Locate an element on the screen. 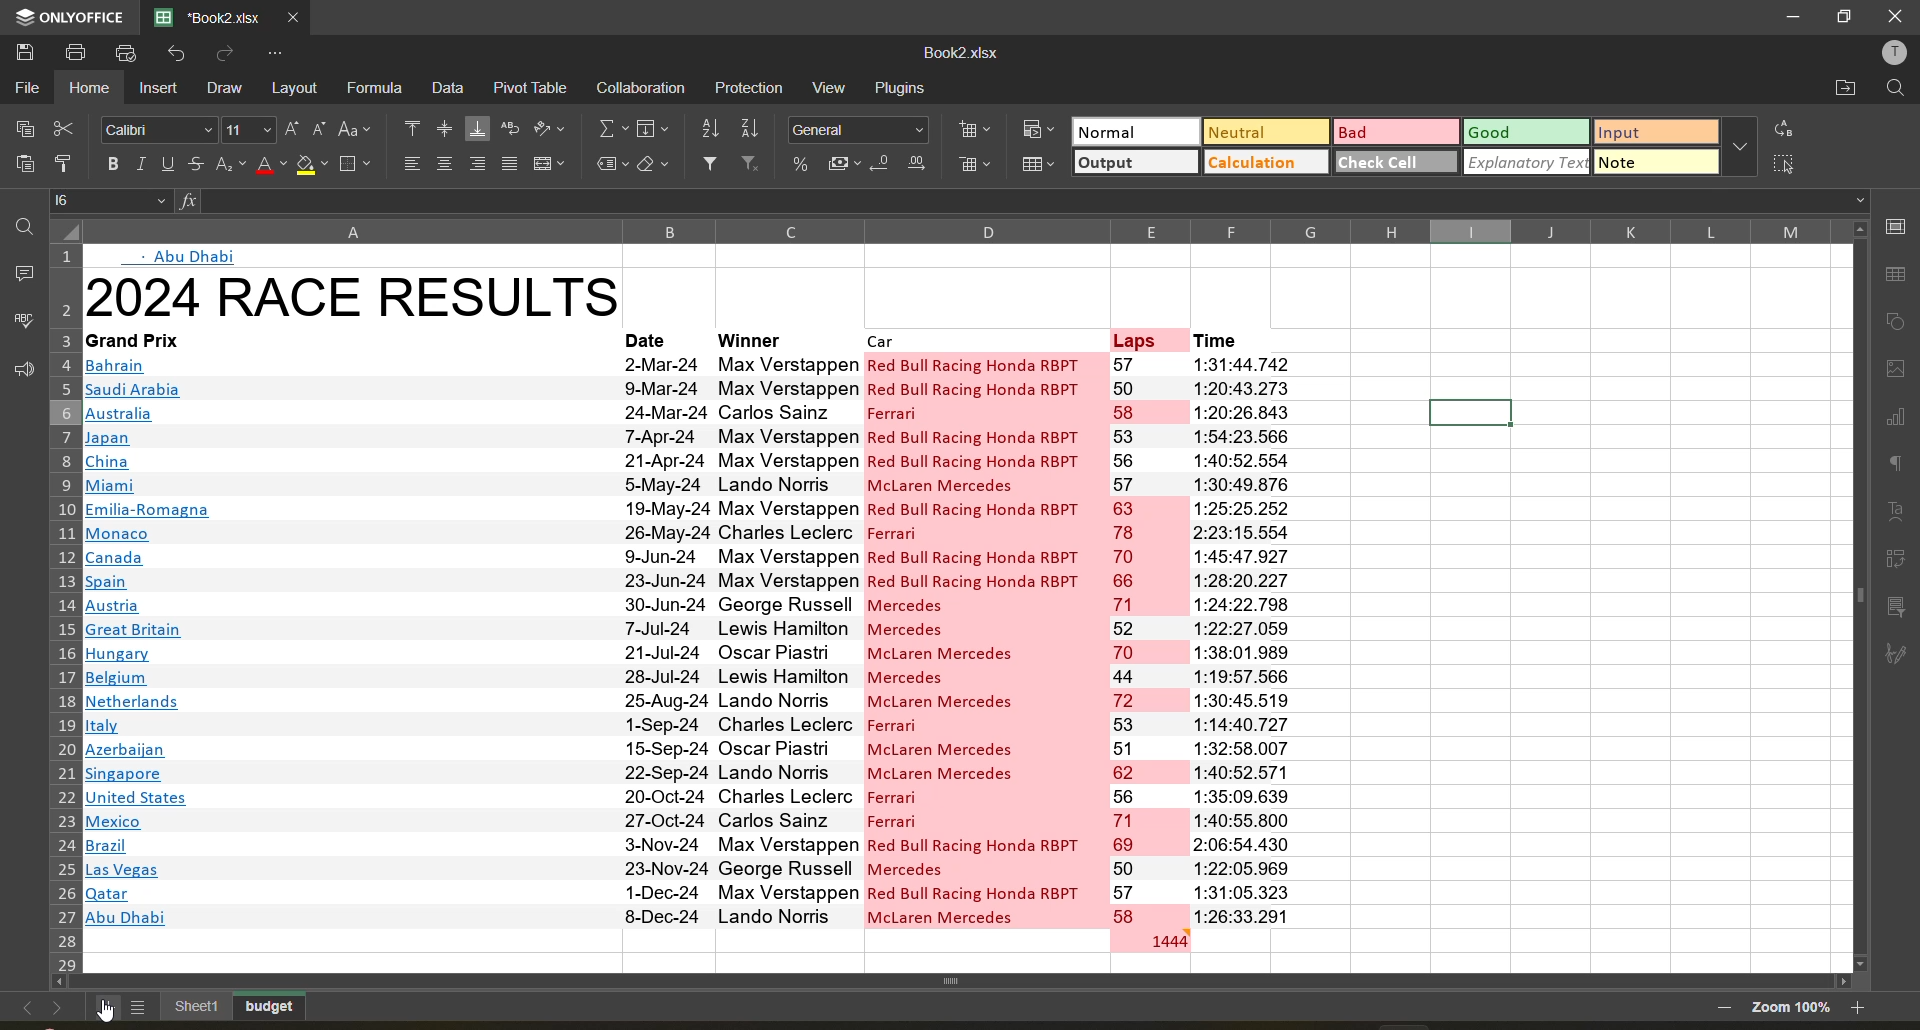  font size is located at coordinates (248, 130).